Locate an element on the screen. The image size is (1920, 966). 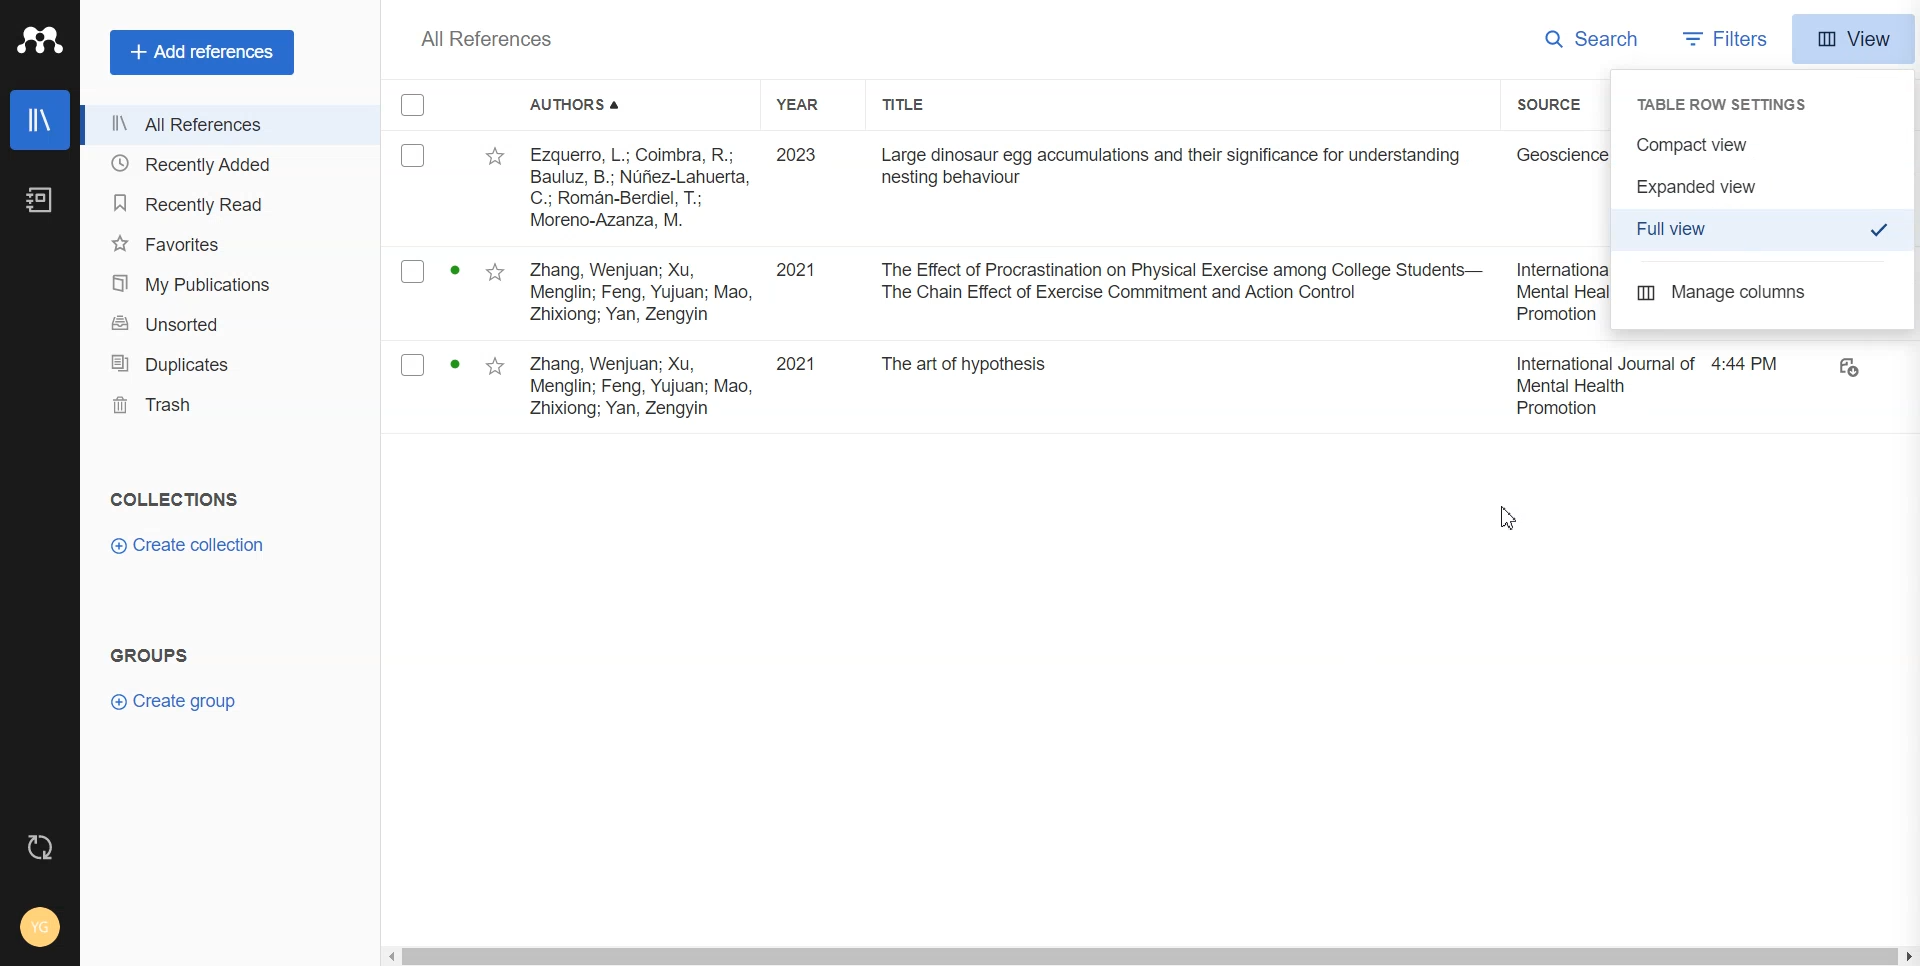
Trash is located at coordinates (213, 405).